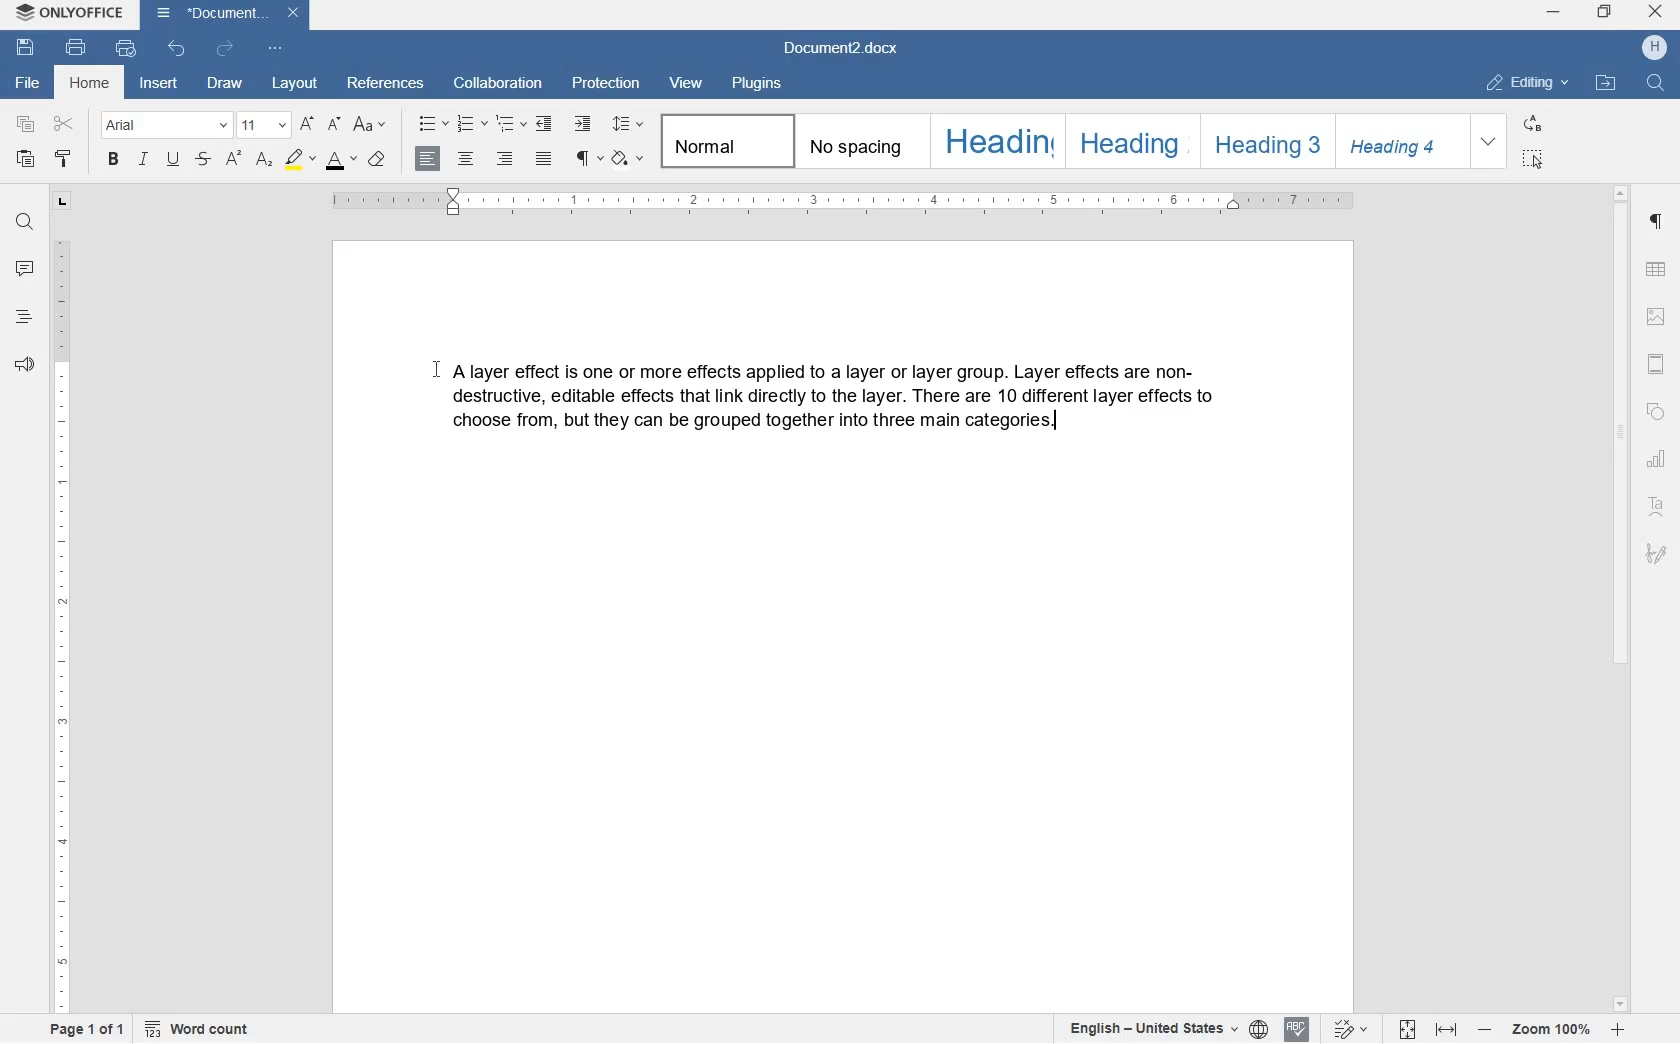 Image resolution: width=1680 pixels, height=1044 pixels. Describe the element at coordinates (177, 48) in the screenshot. I see `undo` at that location.